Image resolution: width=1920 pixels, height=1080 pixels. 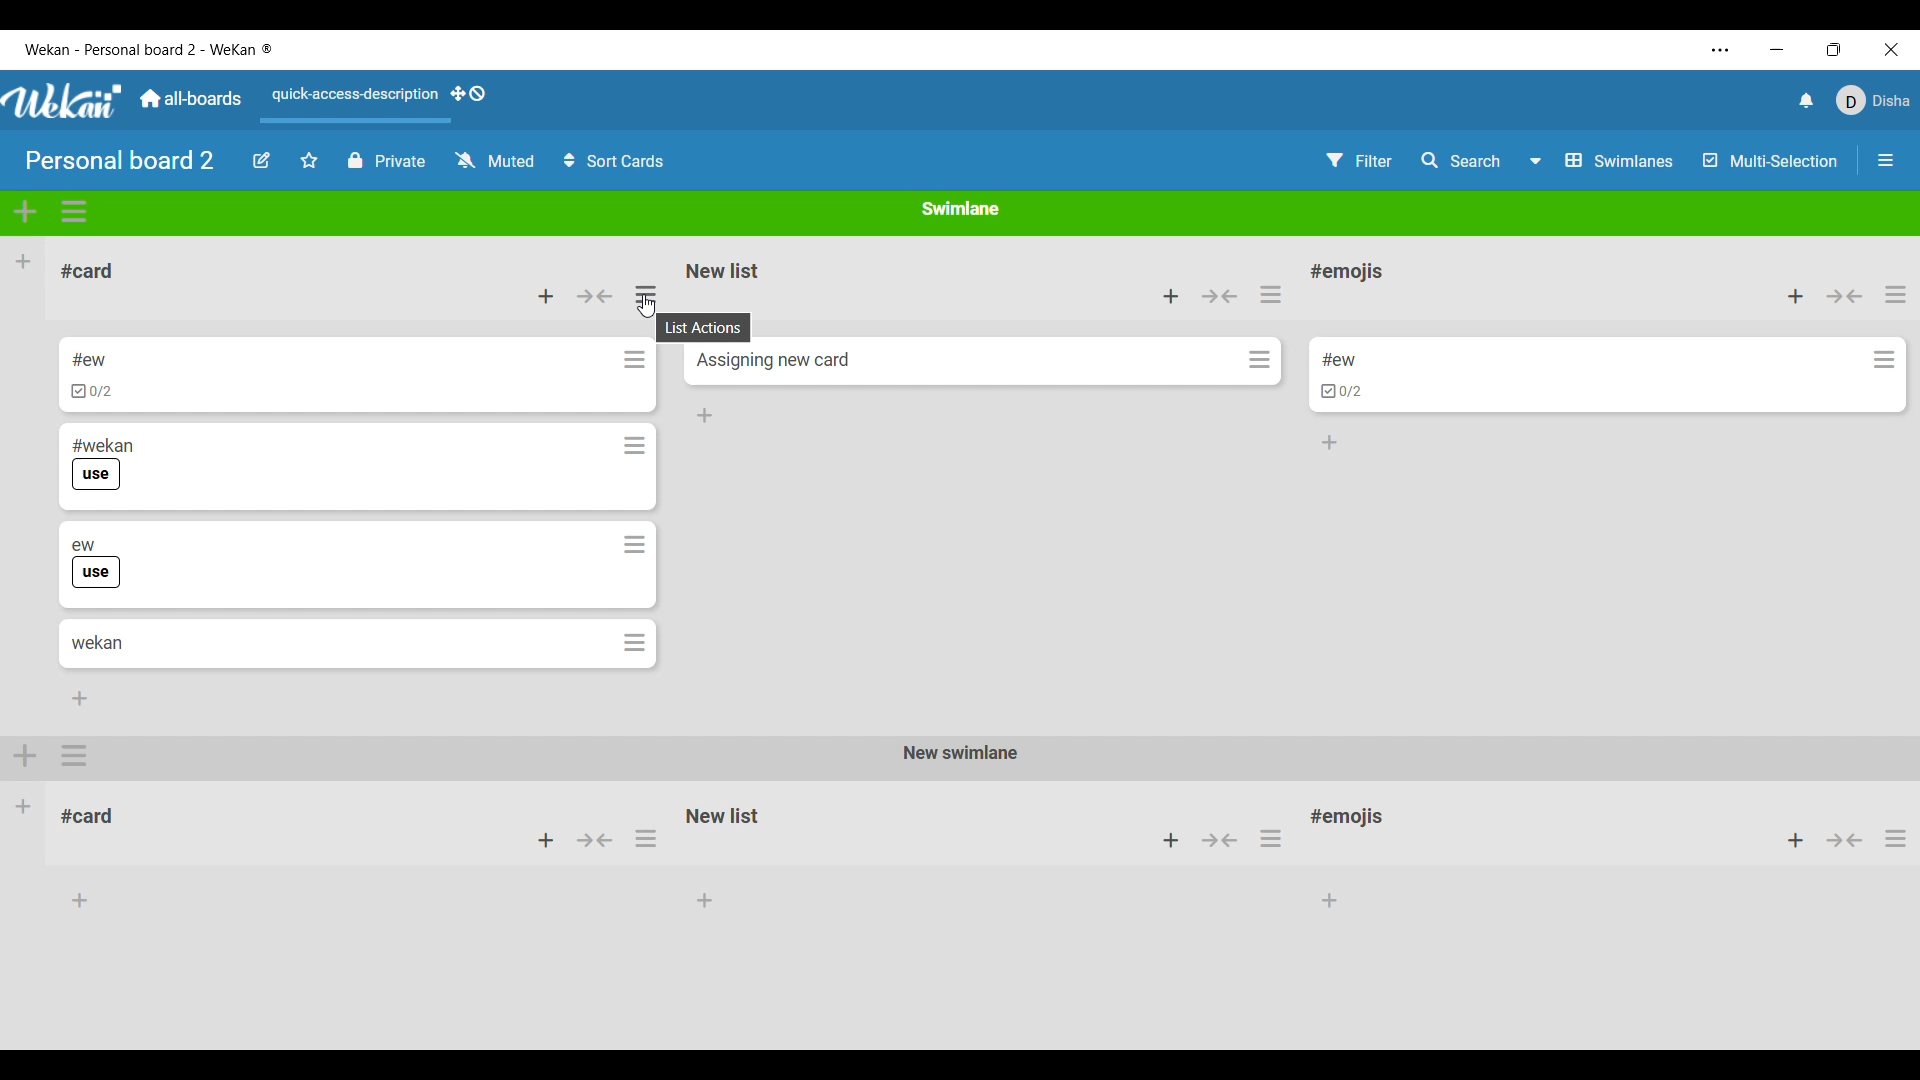 I want to click on Add card to top of list, so click(x=546, y=296).